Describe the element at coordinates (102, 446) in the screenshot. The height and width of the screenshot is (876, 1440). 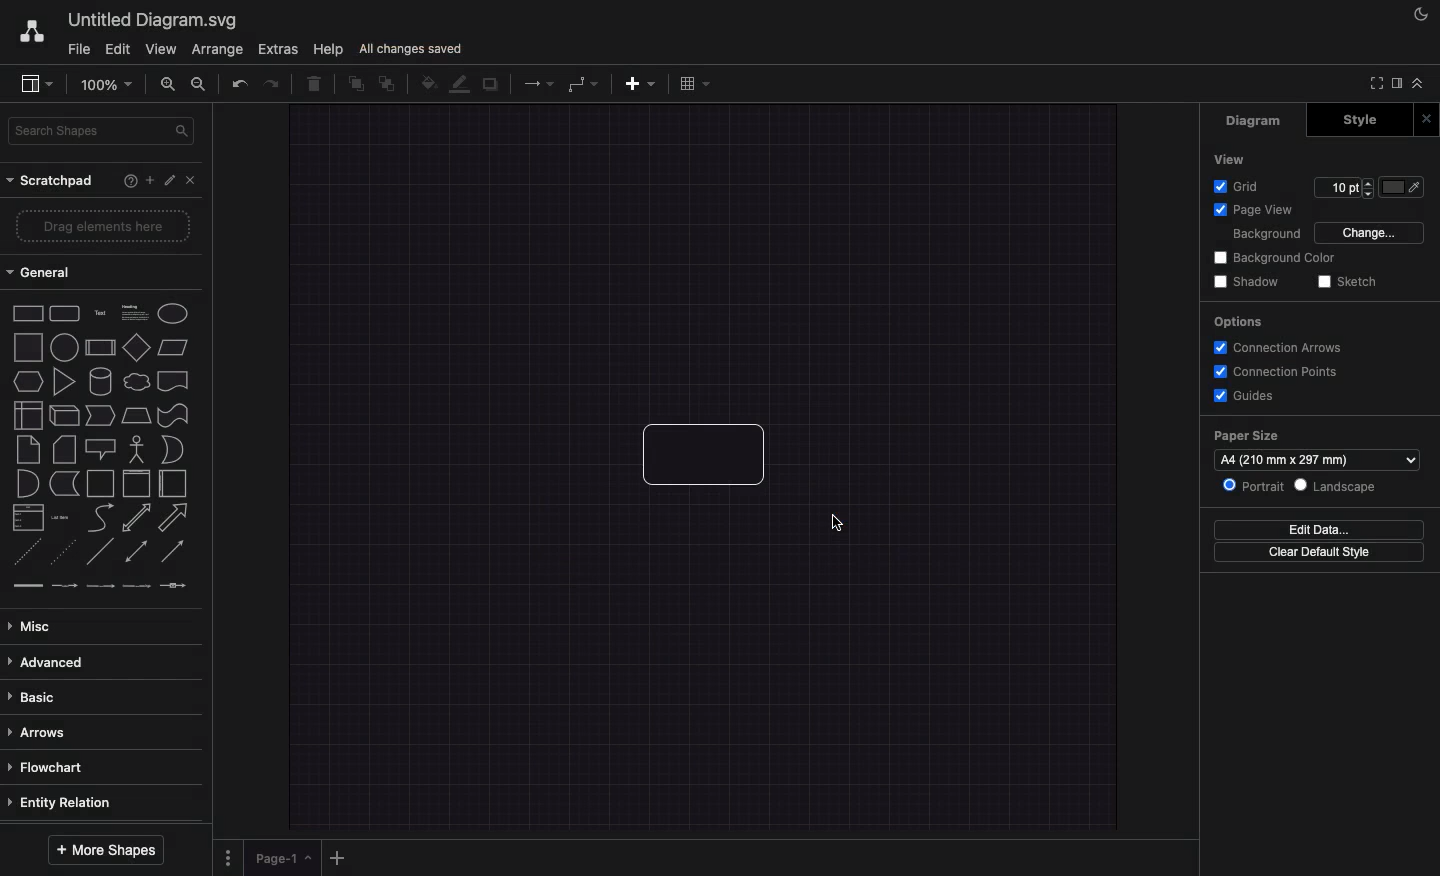
I see `Shapes` at that location.